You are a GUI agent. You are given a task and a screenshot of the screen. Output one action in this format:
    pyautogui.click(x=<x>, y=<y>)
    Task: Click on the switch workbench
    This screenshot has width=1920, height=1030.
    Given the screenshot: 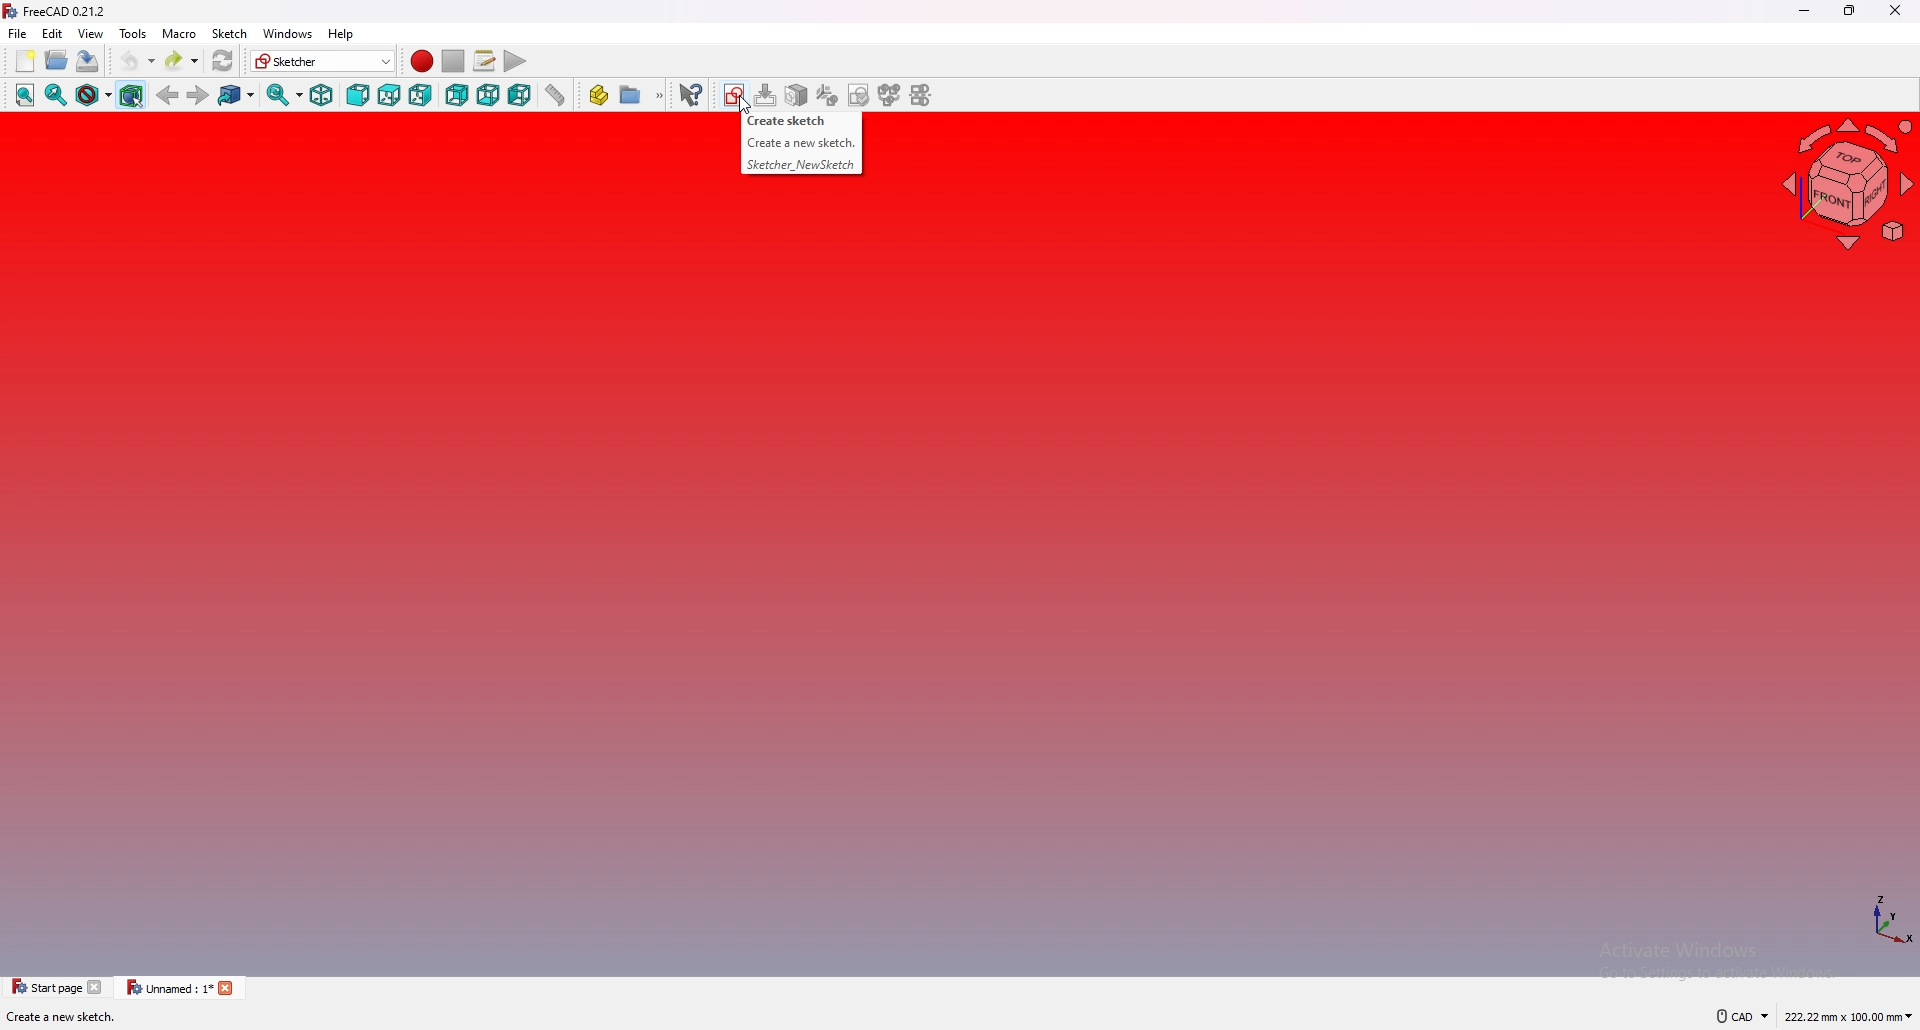 What is the action you would take?
    pyautogui.click(x=324, y=60)
    